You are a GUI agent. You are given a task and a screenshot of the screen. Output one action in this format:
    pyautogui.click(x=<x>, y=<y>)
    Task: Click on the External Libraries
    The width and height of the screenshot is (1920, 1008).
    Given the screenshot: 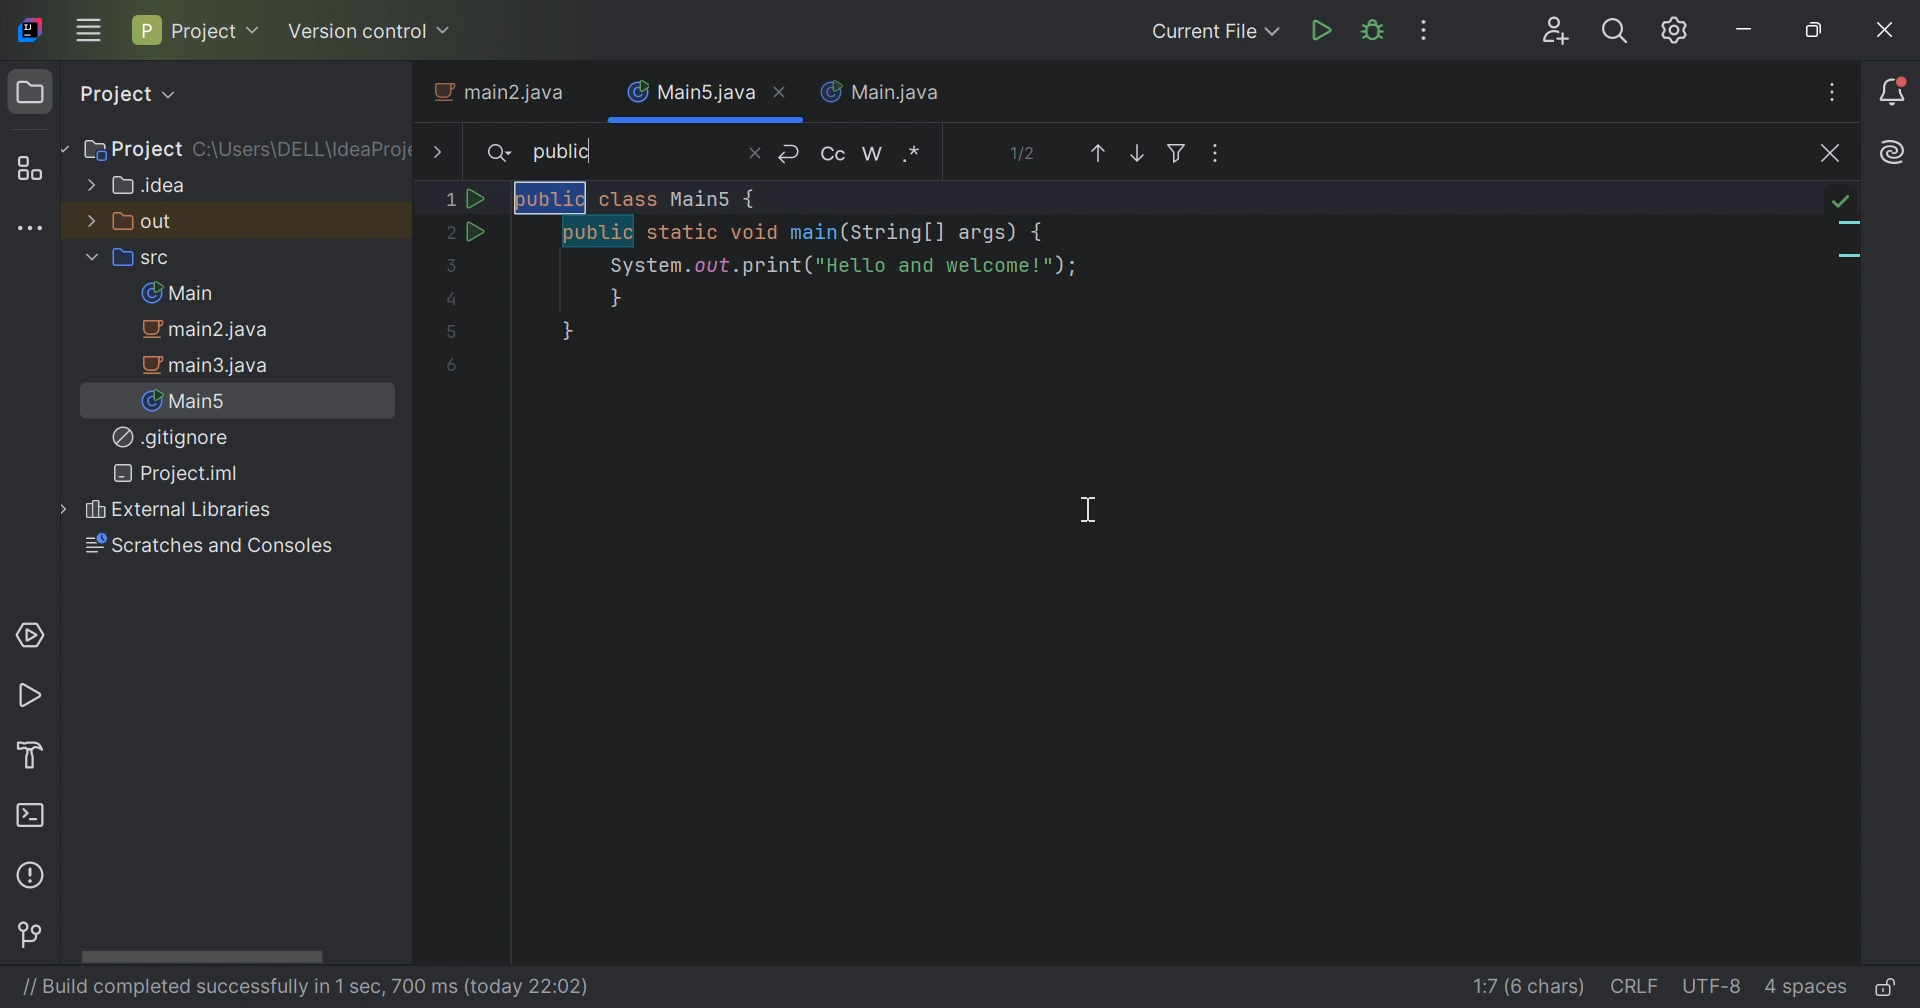 What is the action you would take?
    pyautogui.click(x=169, y=508)
    